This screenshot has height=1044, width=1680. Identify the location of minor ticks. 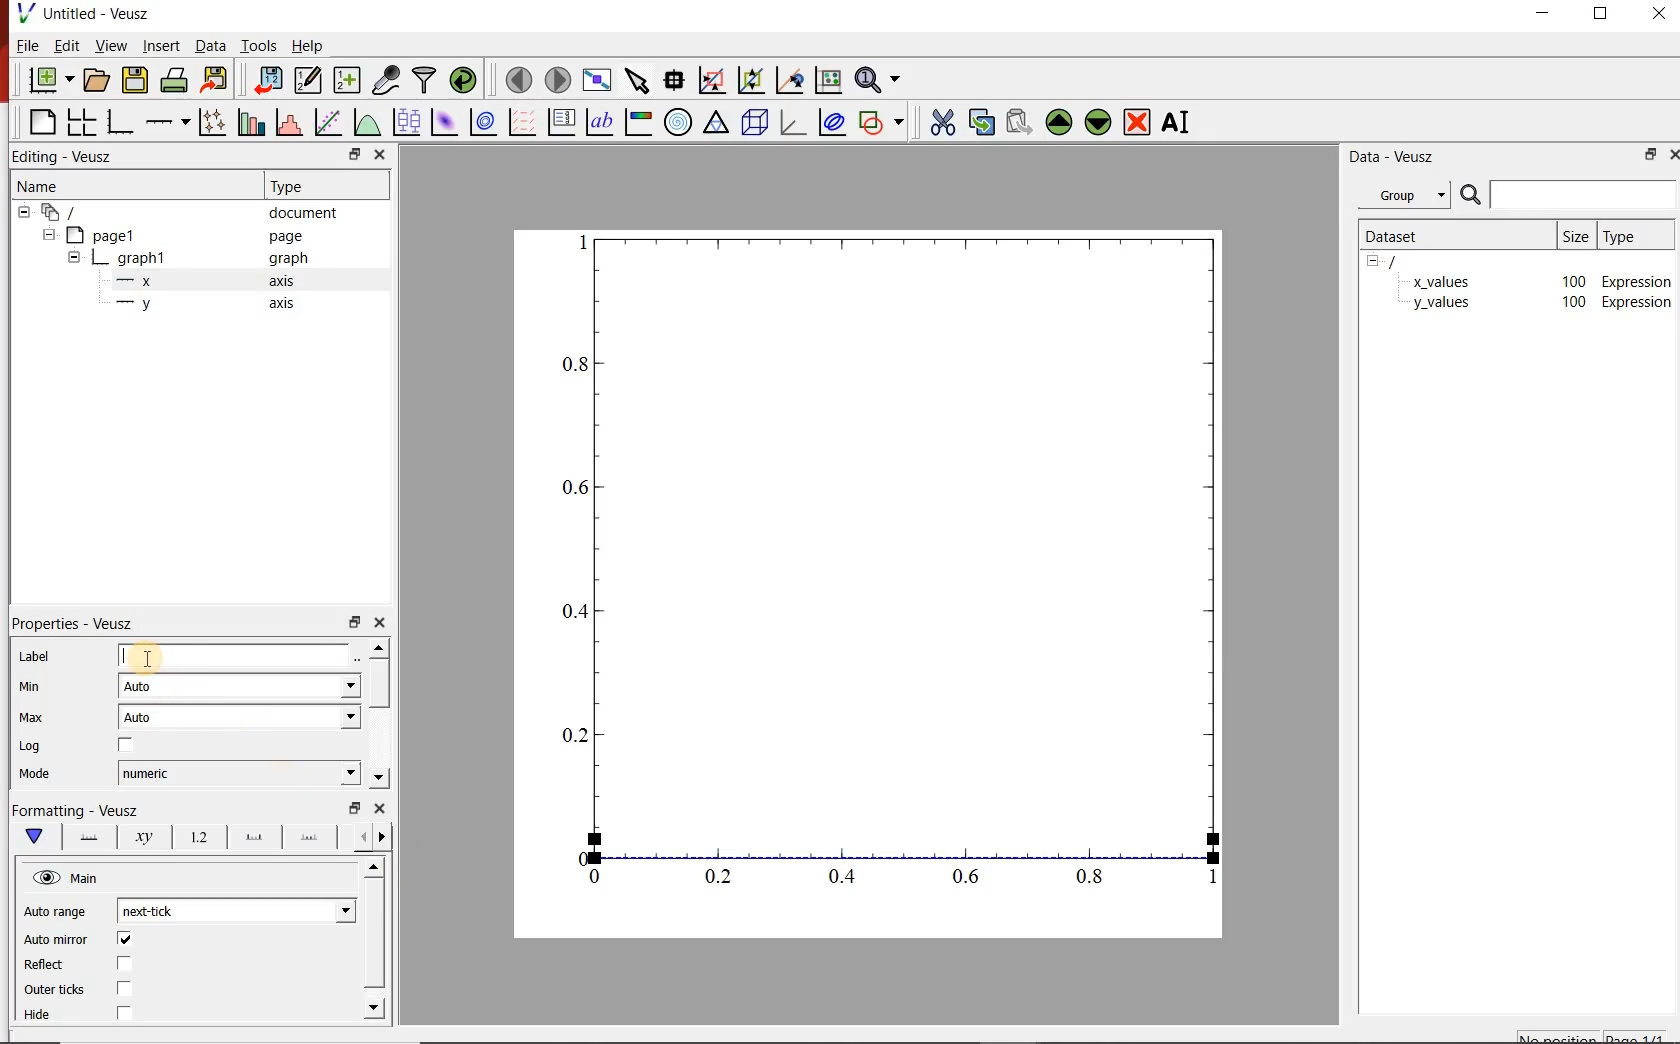
(312, 837).